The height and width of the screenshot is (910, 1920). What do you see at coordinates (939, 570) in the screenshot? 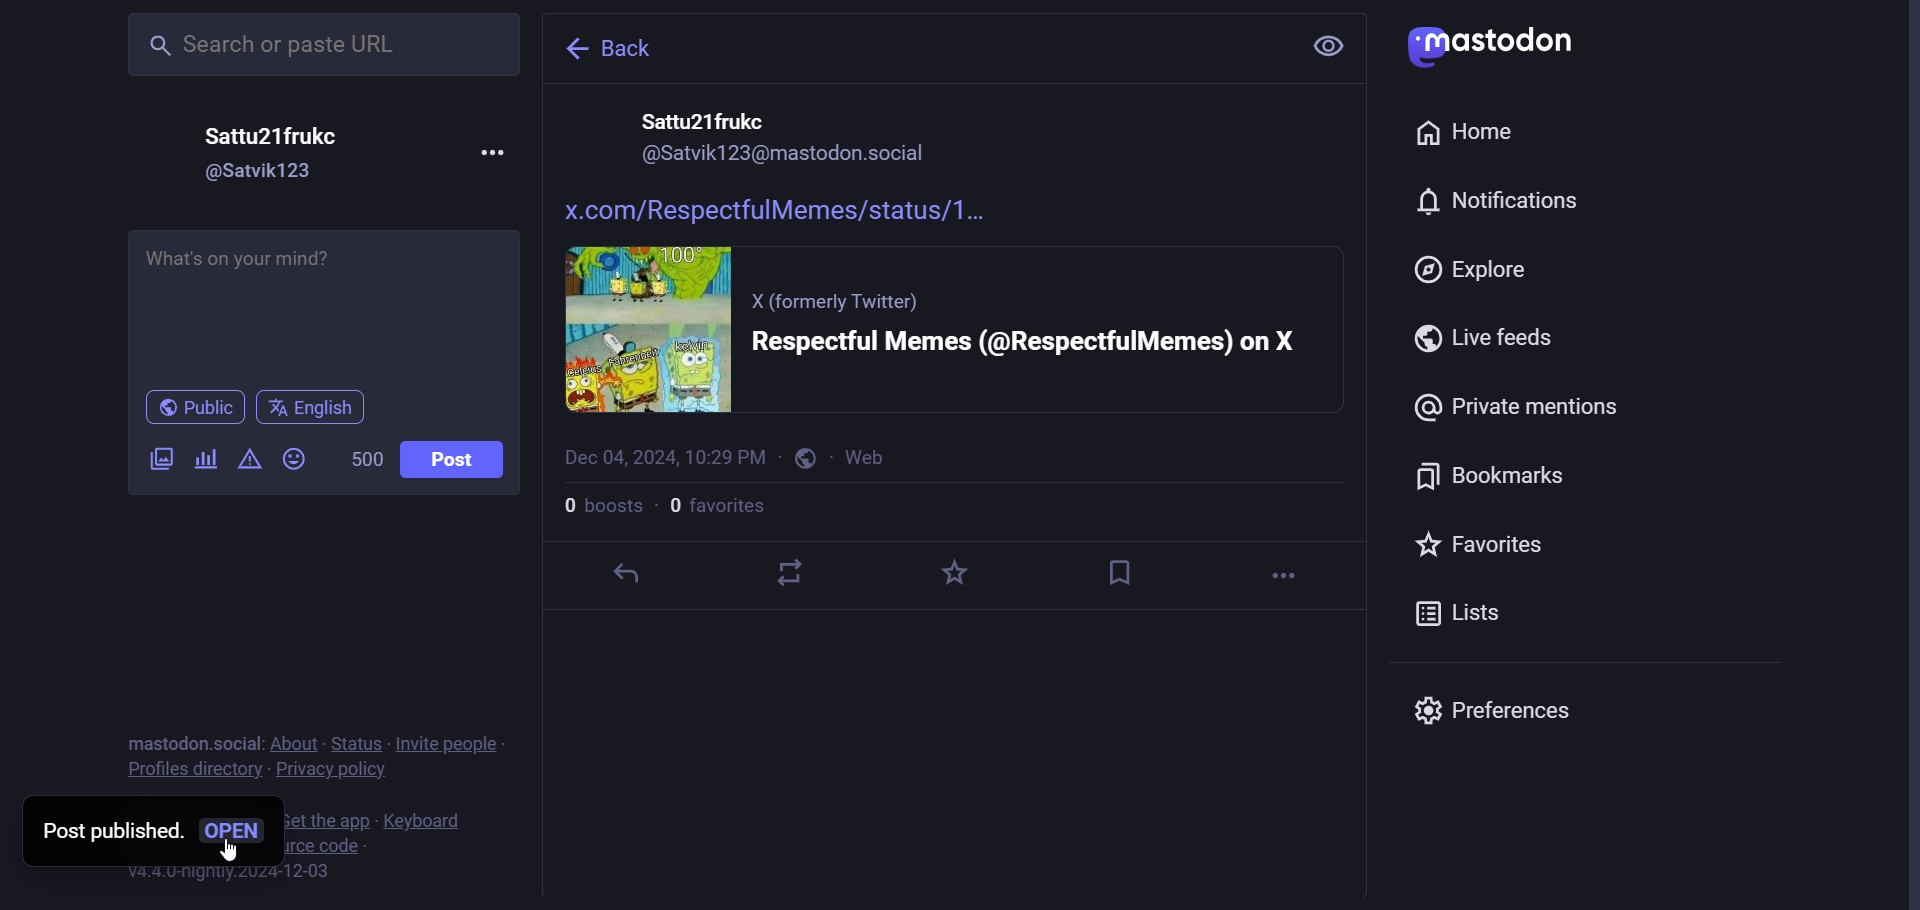
I see `favorite` at bounding box center [939, 570].